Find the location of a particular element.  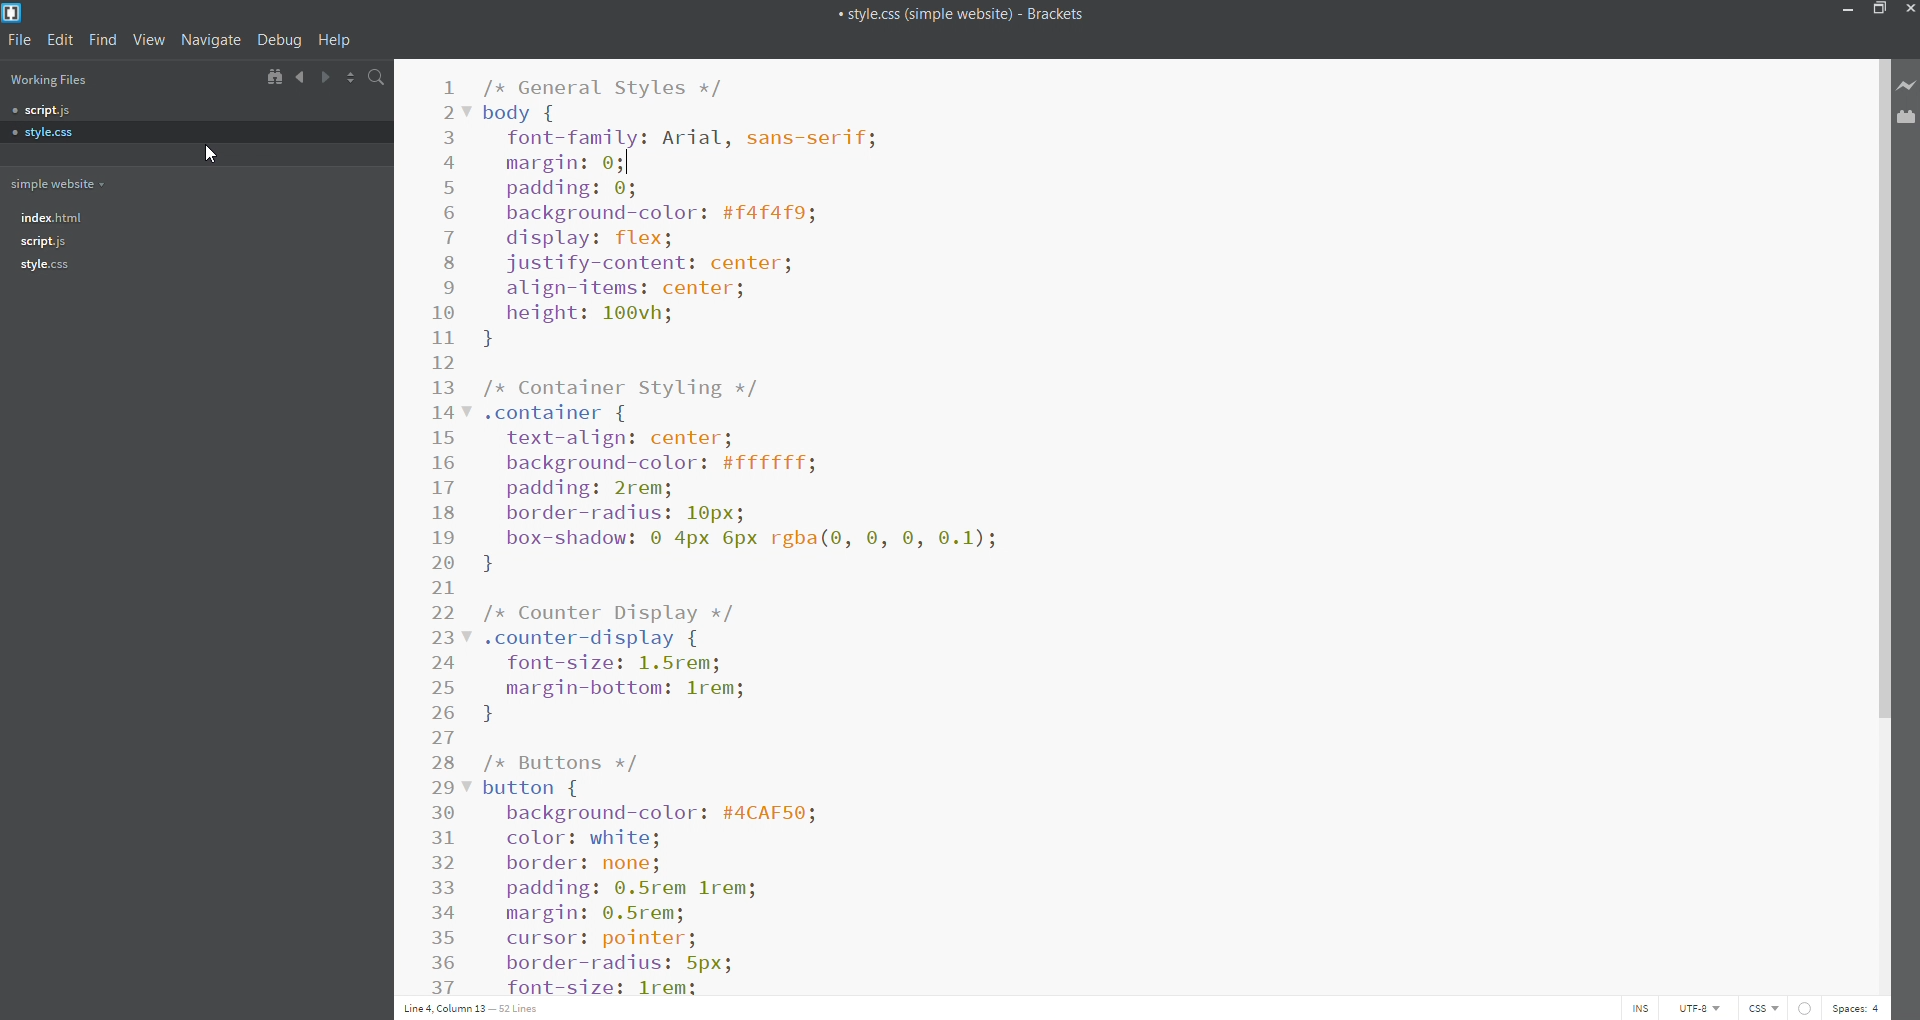

split view is located at coordinates (352, 78).